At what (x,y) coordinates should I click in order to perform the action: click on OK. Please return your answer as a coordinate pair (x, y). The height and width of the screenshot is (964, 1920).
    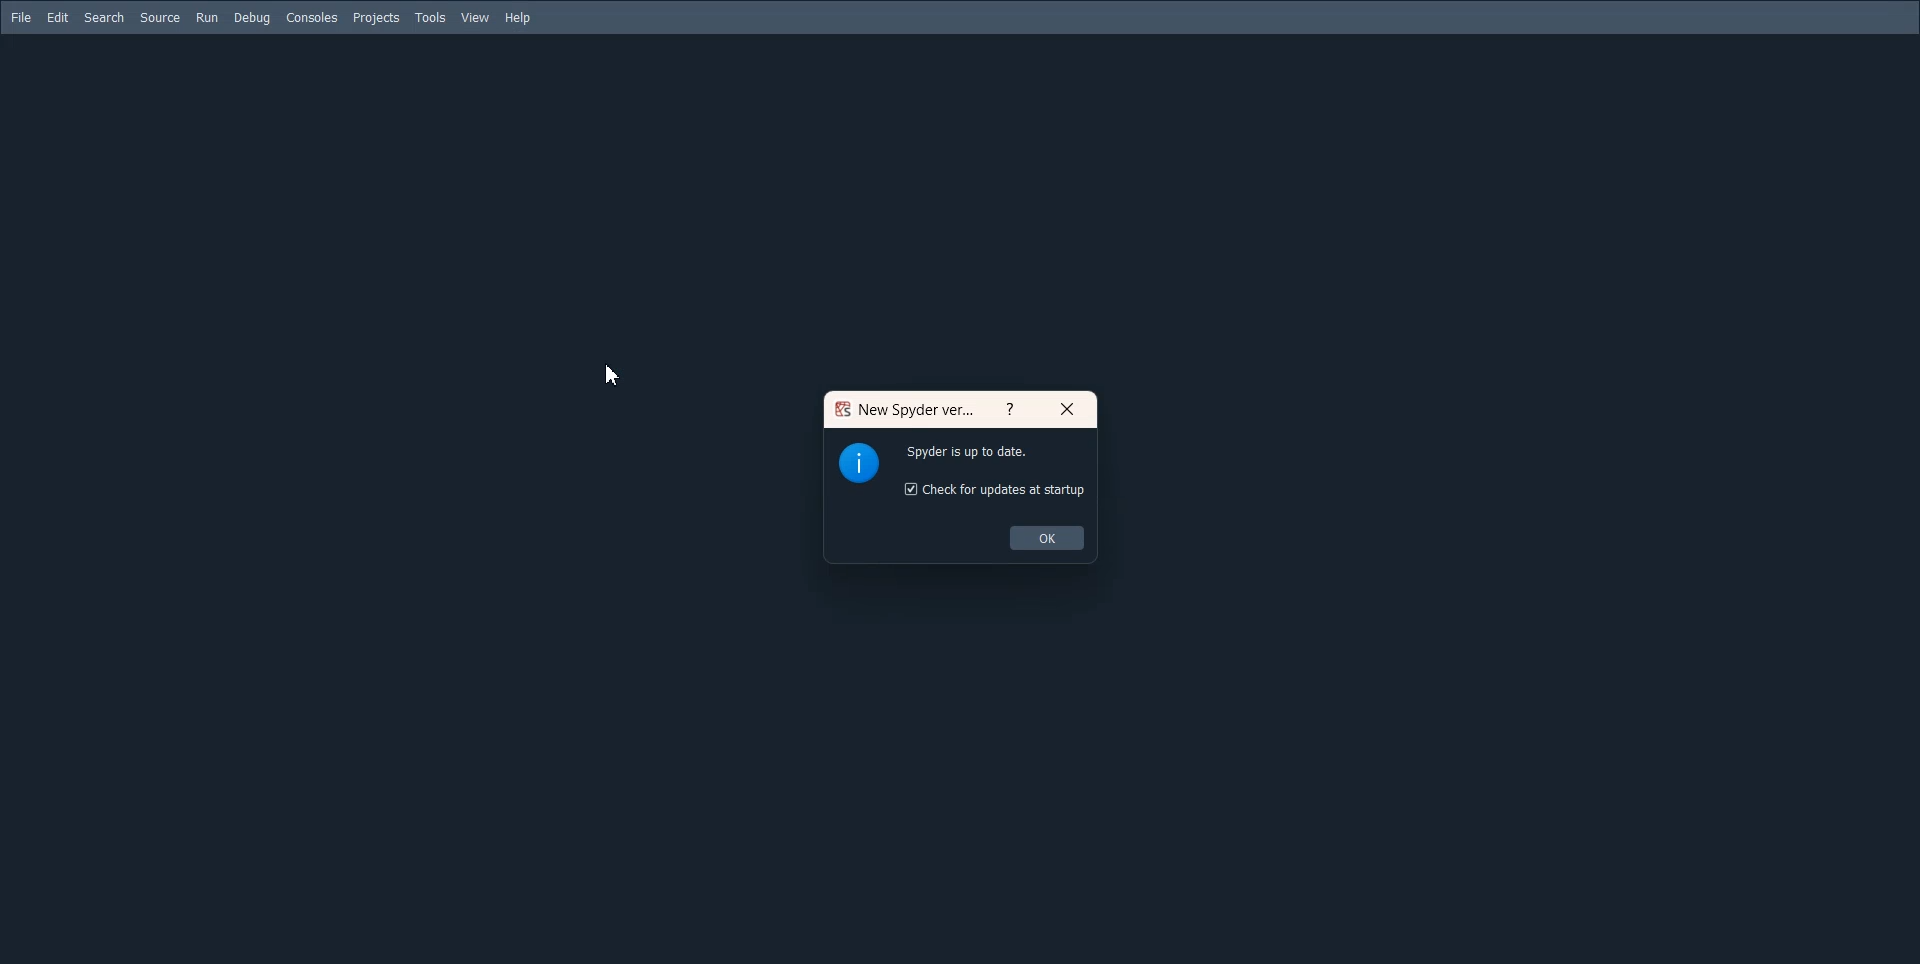
    Looking at the image, I should click on (1047, 538).